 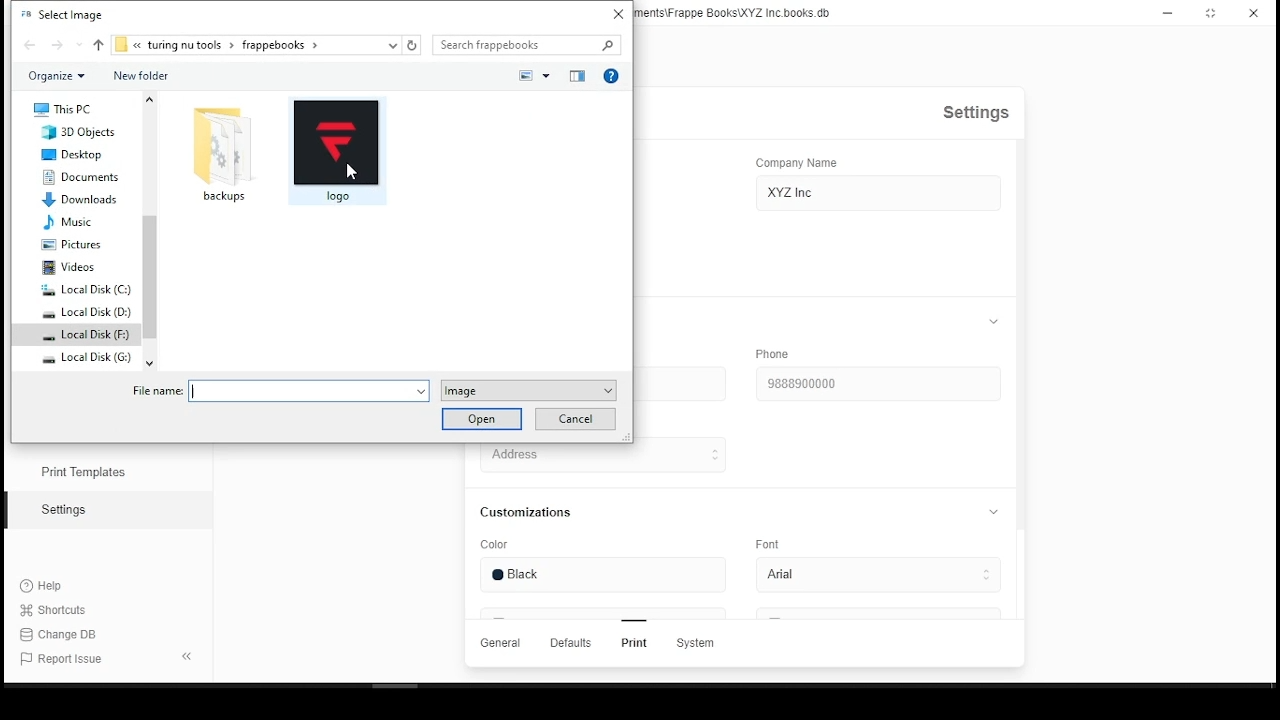 What do you see at coordinates (147, 226) in the screenshot?
I see `scroll bar` at bounding box center [147, 226].